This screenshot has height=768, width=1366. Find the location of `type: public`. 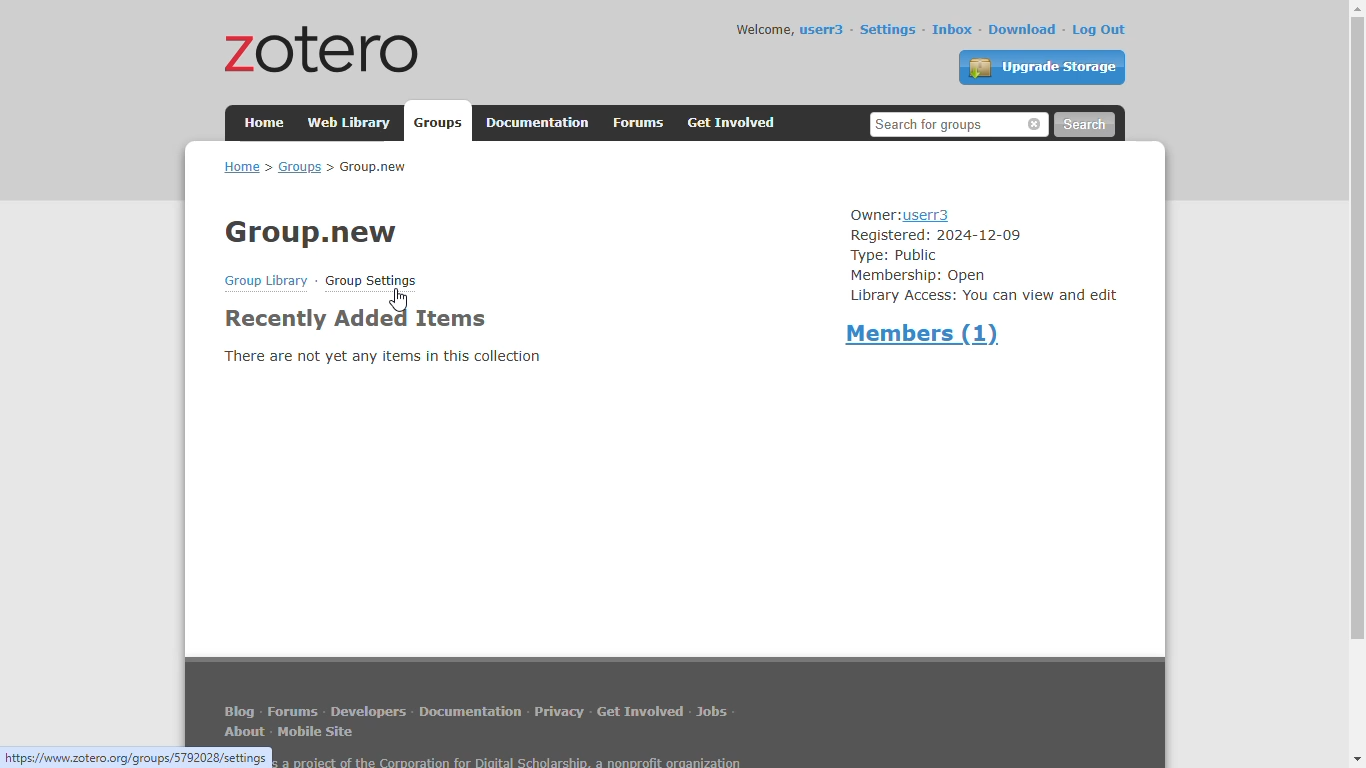

type: public is located at coordinates (895, 256).